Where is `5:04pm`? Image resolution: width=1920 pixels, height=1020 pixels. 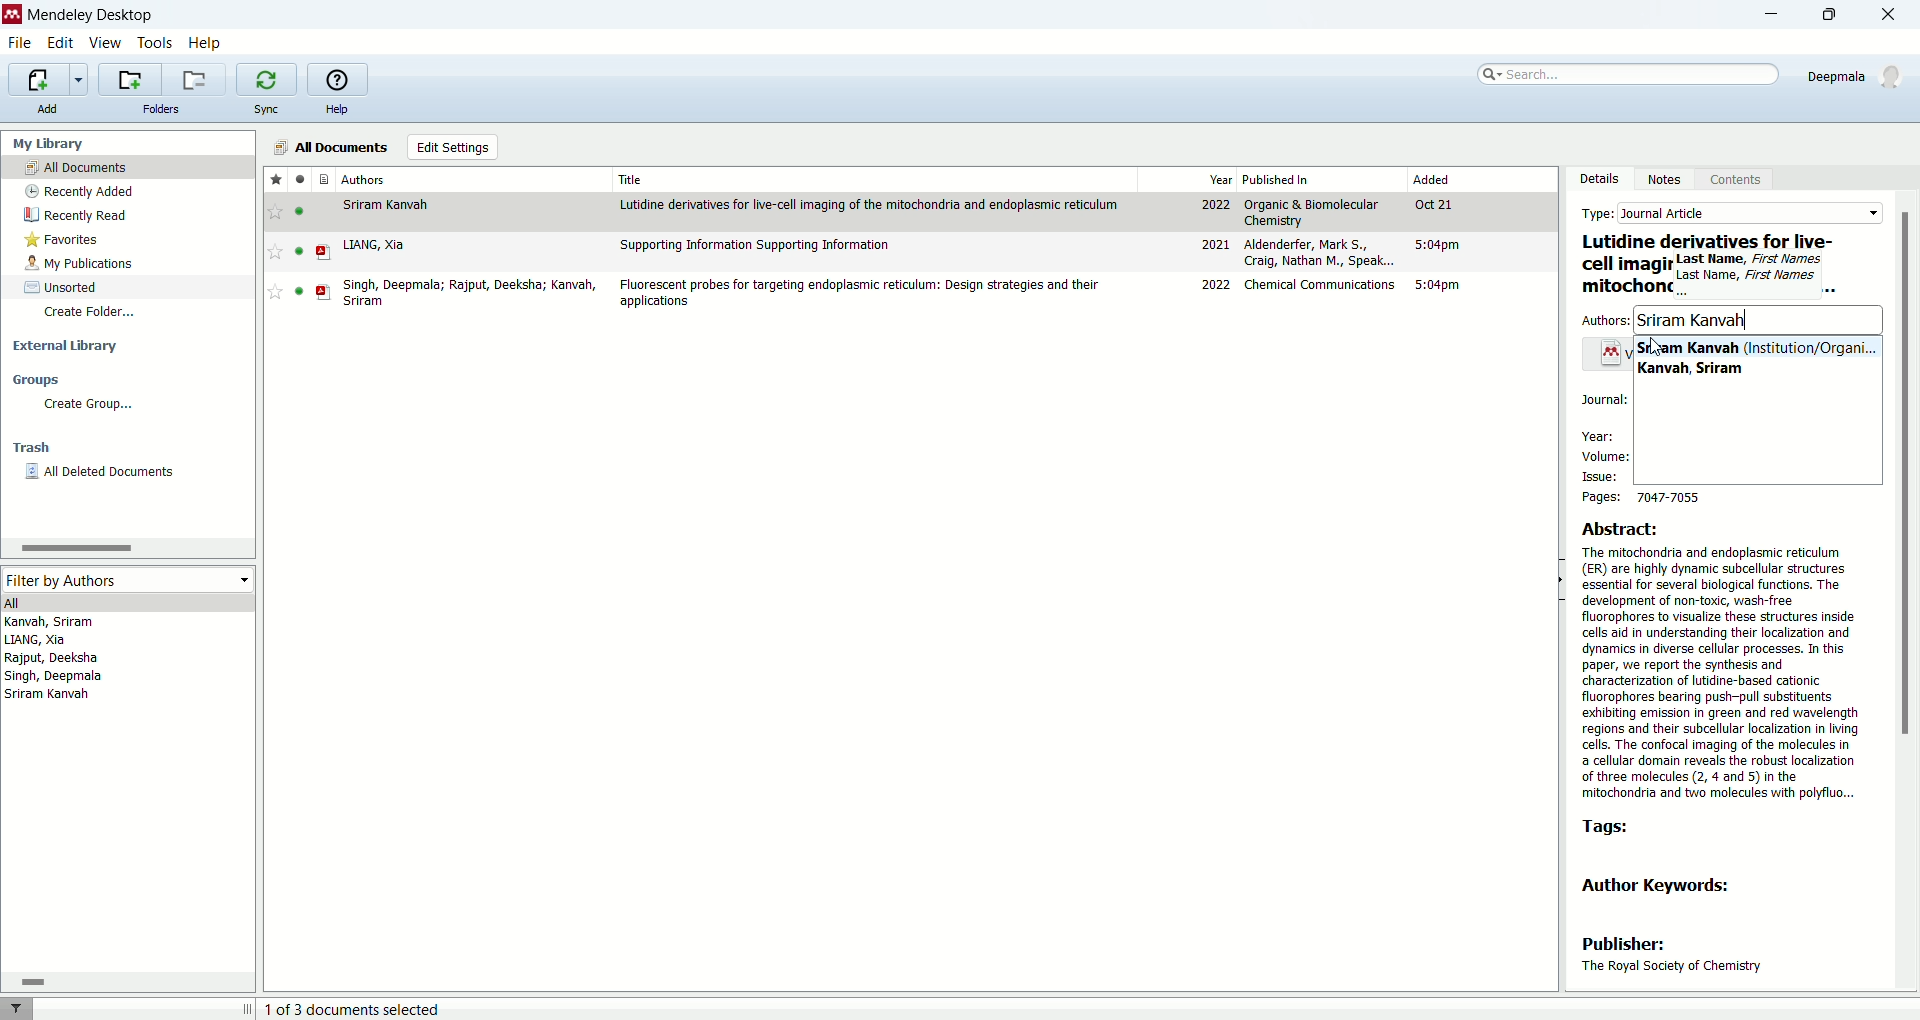
5:04pm is located at coordinates (1441, 247).